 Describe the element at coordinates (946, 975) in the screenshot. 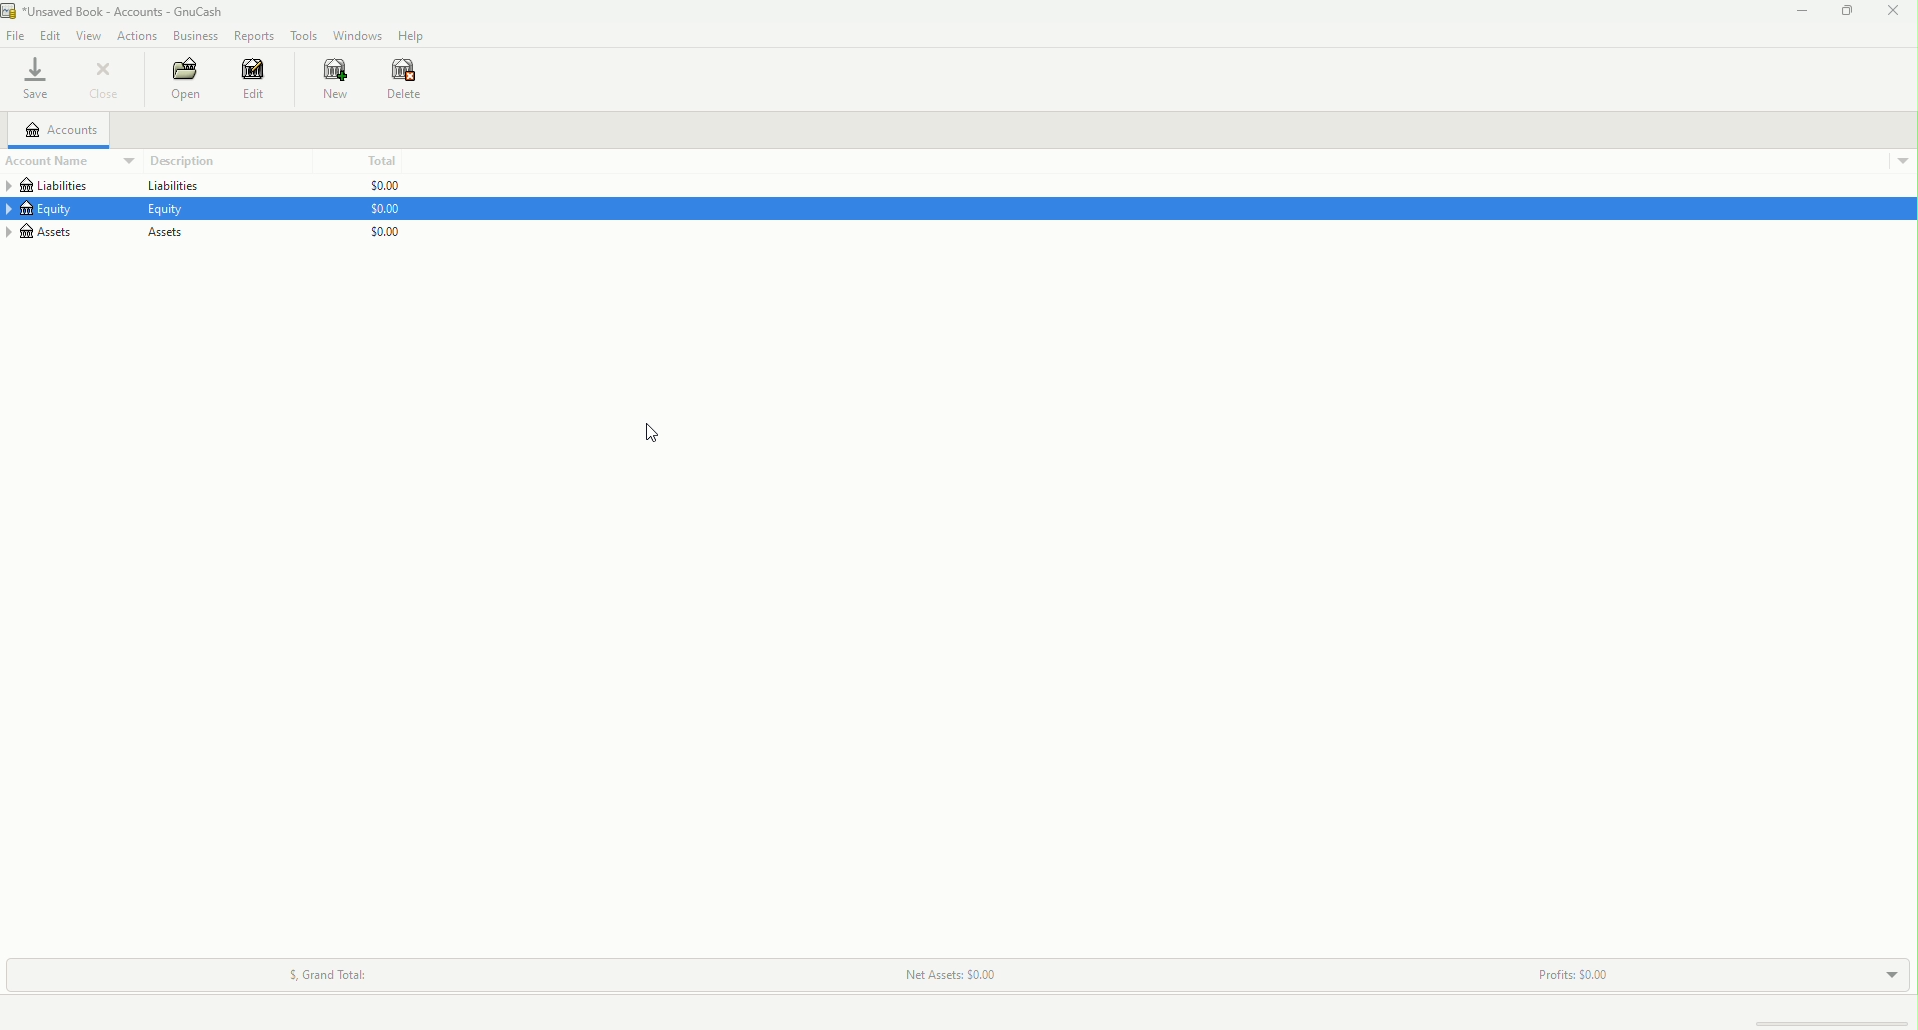

I see `Net Assets` at that location.